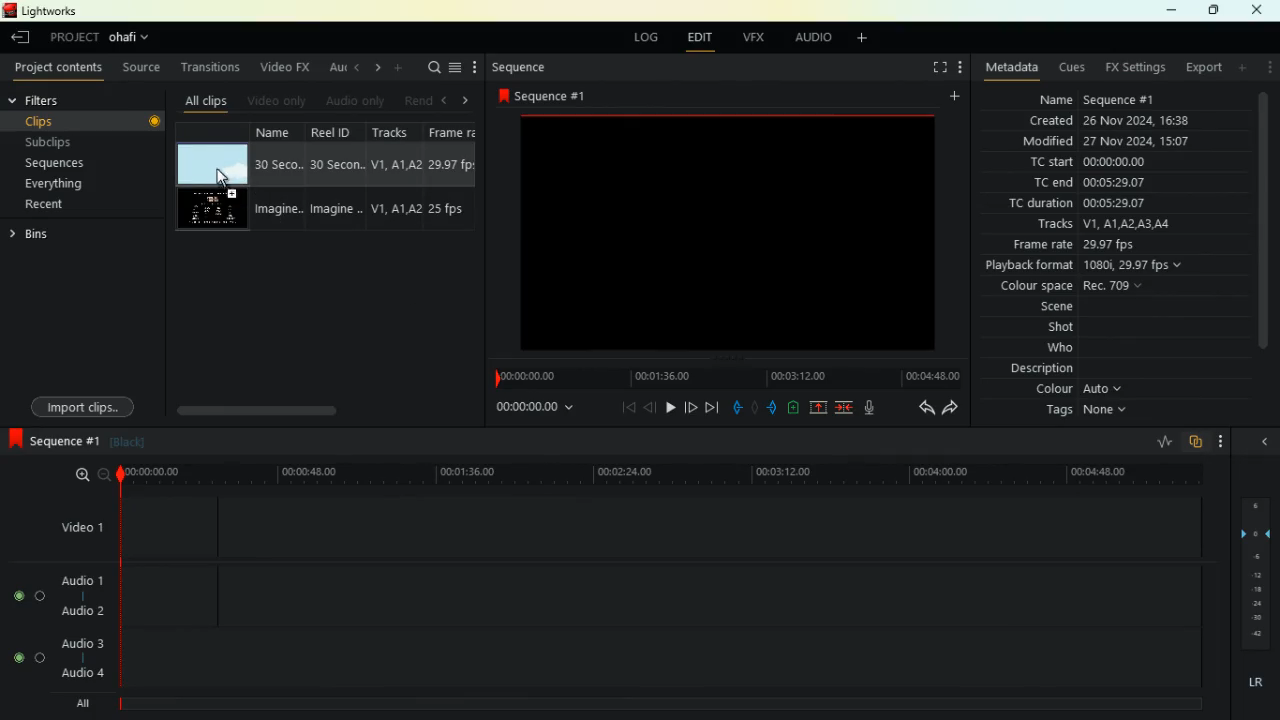 This screenshot has height=720, width=1280. I want to click on more, so click(476, 67).